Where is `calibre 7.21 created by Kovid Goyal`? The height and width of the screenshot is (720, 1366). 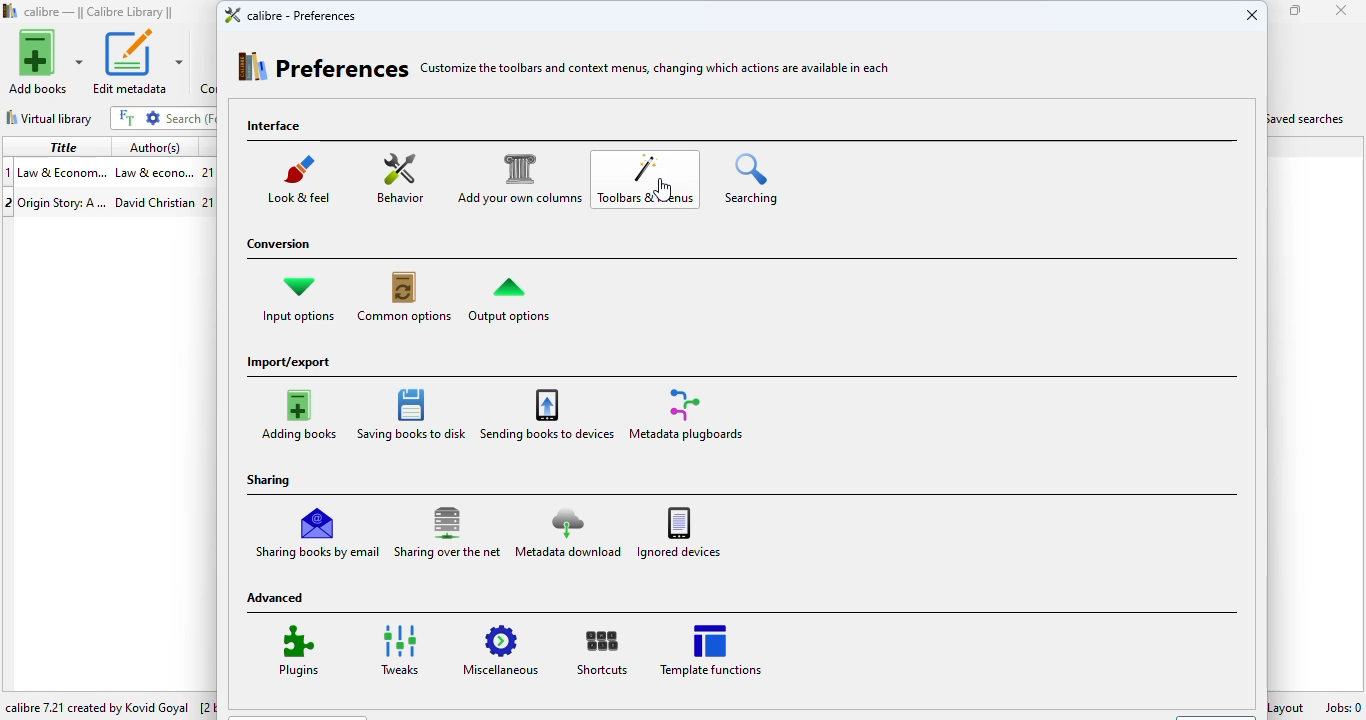 calibre 7.21 created by Kovid Goyal is located at coordinates (98, 707).